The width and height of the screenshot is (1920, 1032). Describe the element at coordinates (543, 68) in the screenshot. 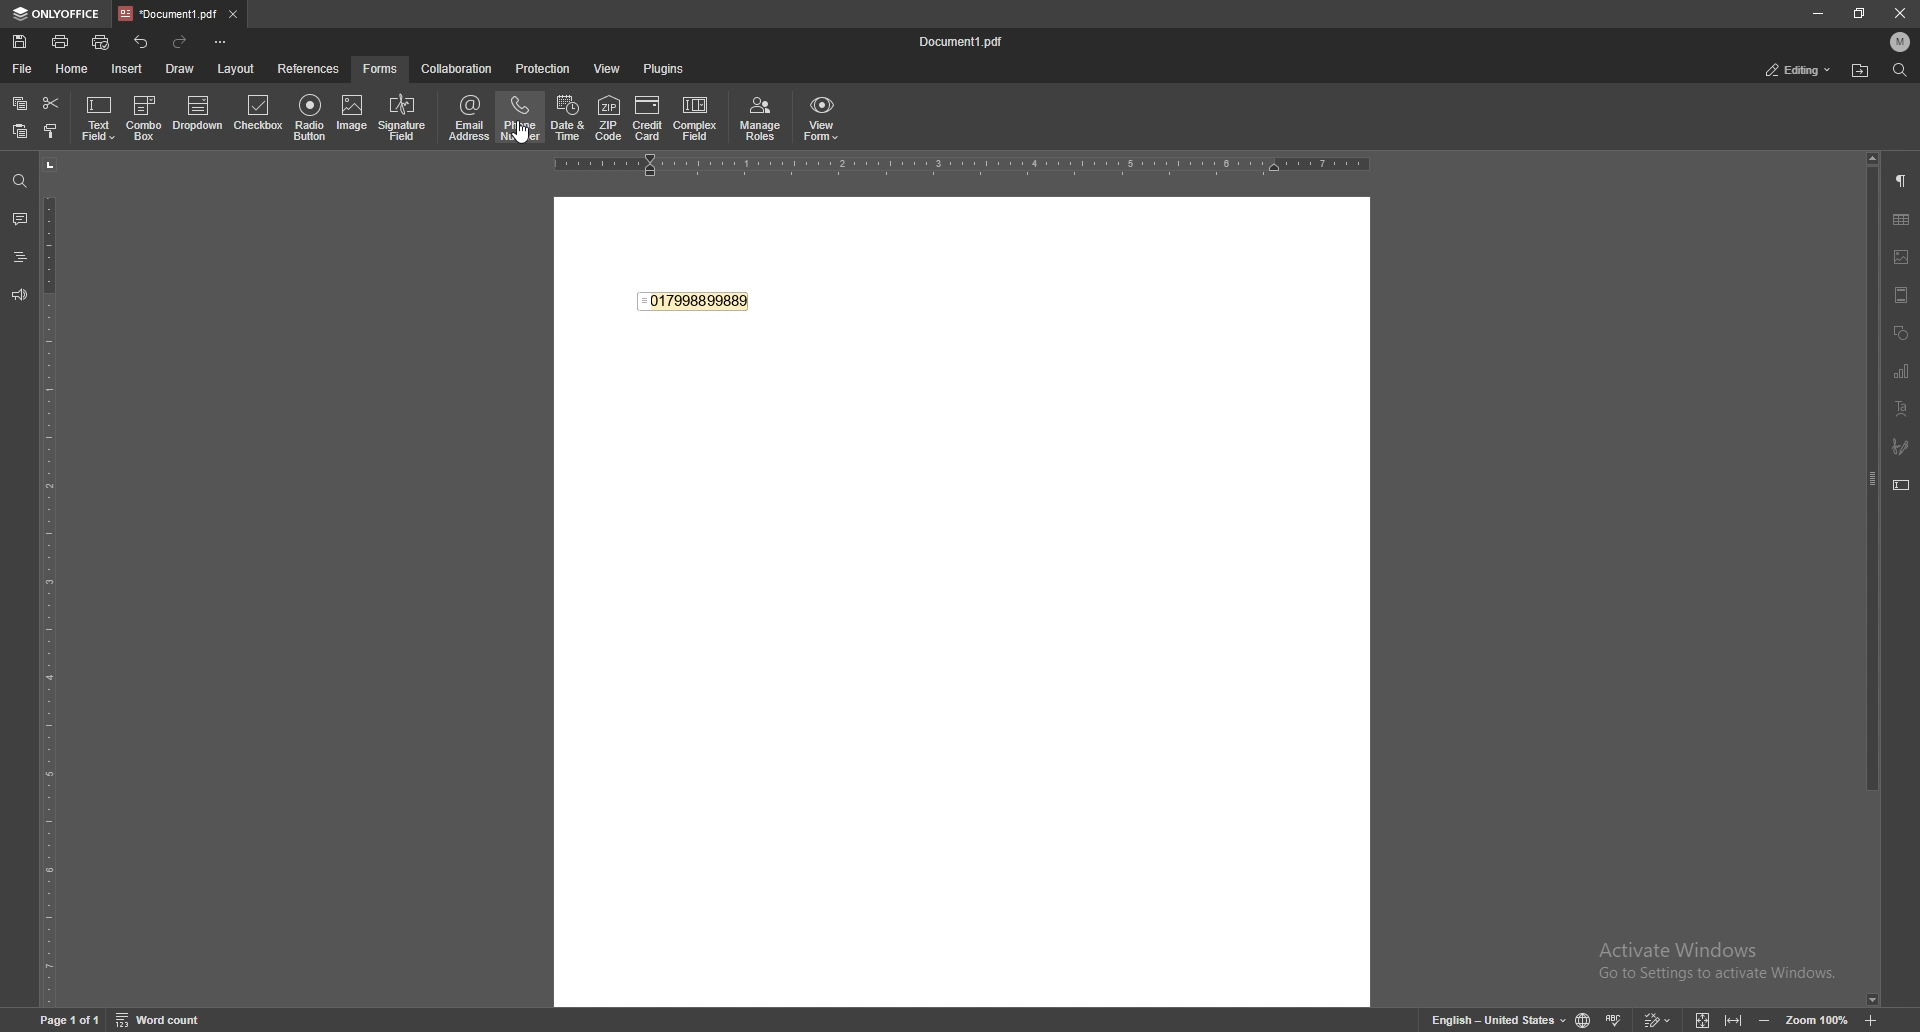

I see `protection` at that location.